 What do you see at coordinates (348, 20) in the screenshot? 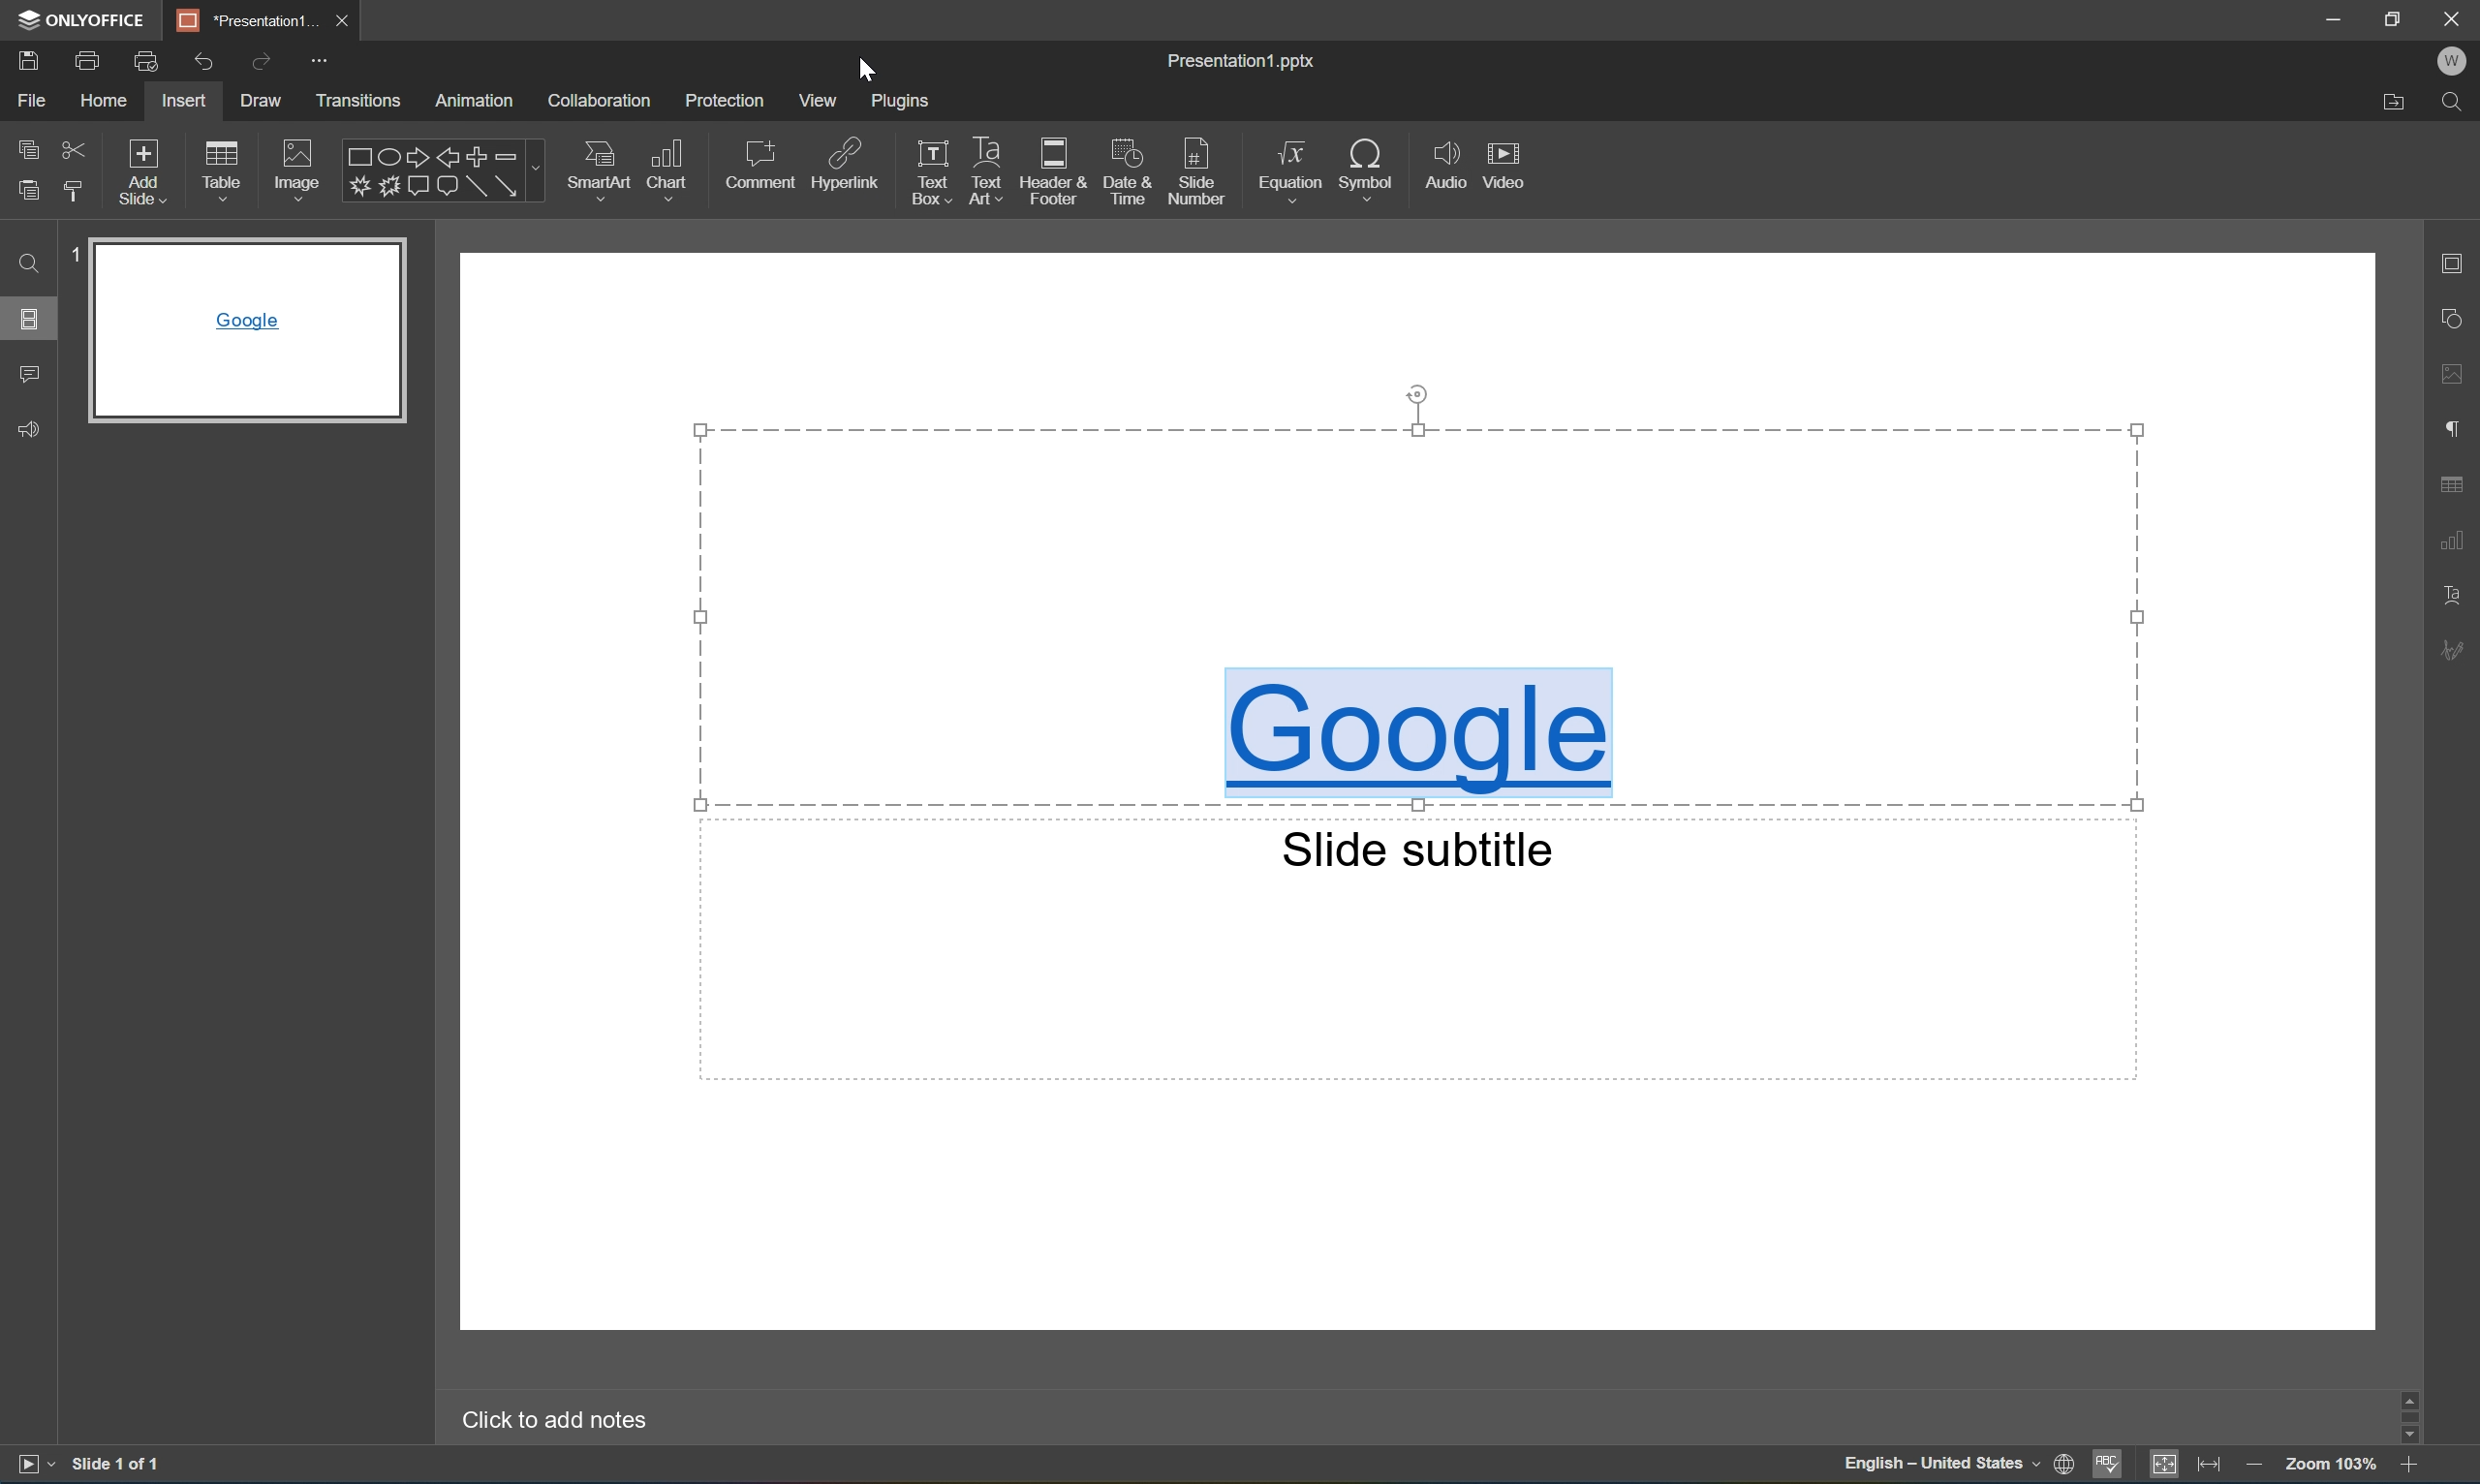
I see `Close` at bounding box center [348, 20].